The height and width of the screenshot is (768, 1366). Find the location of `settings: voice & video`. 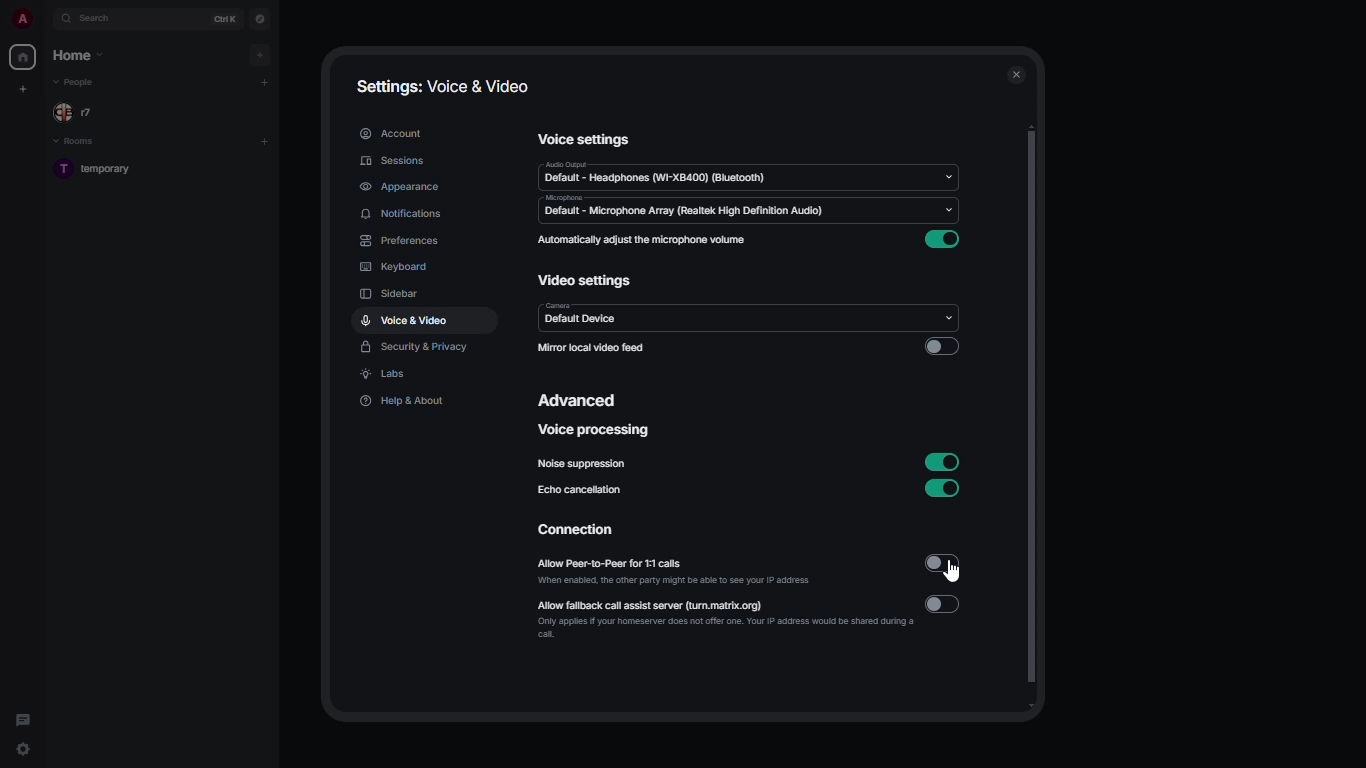

settings: voice & video is located at coordinates (445, 87).